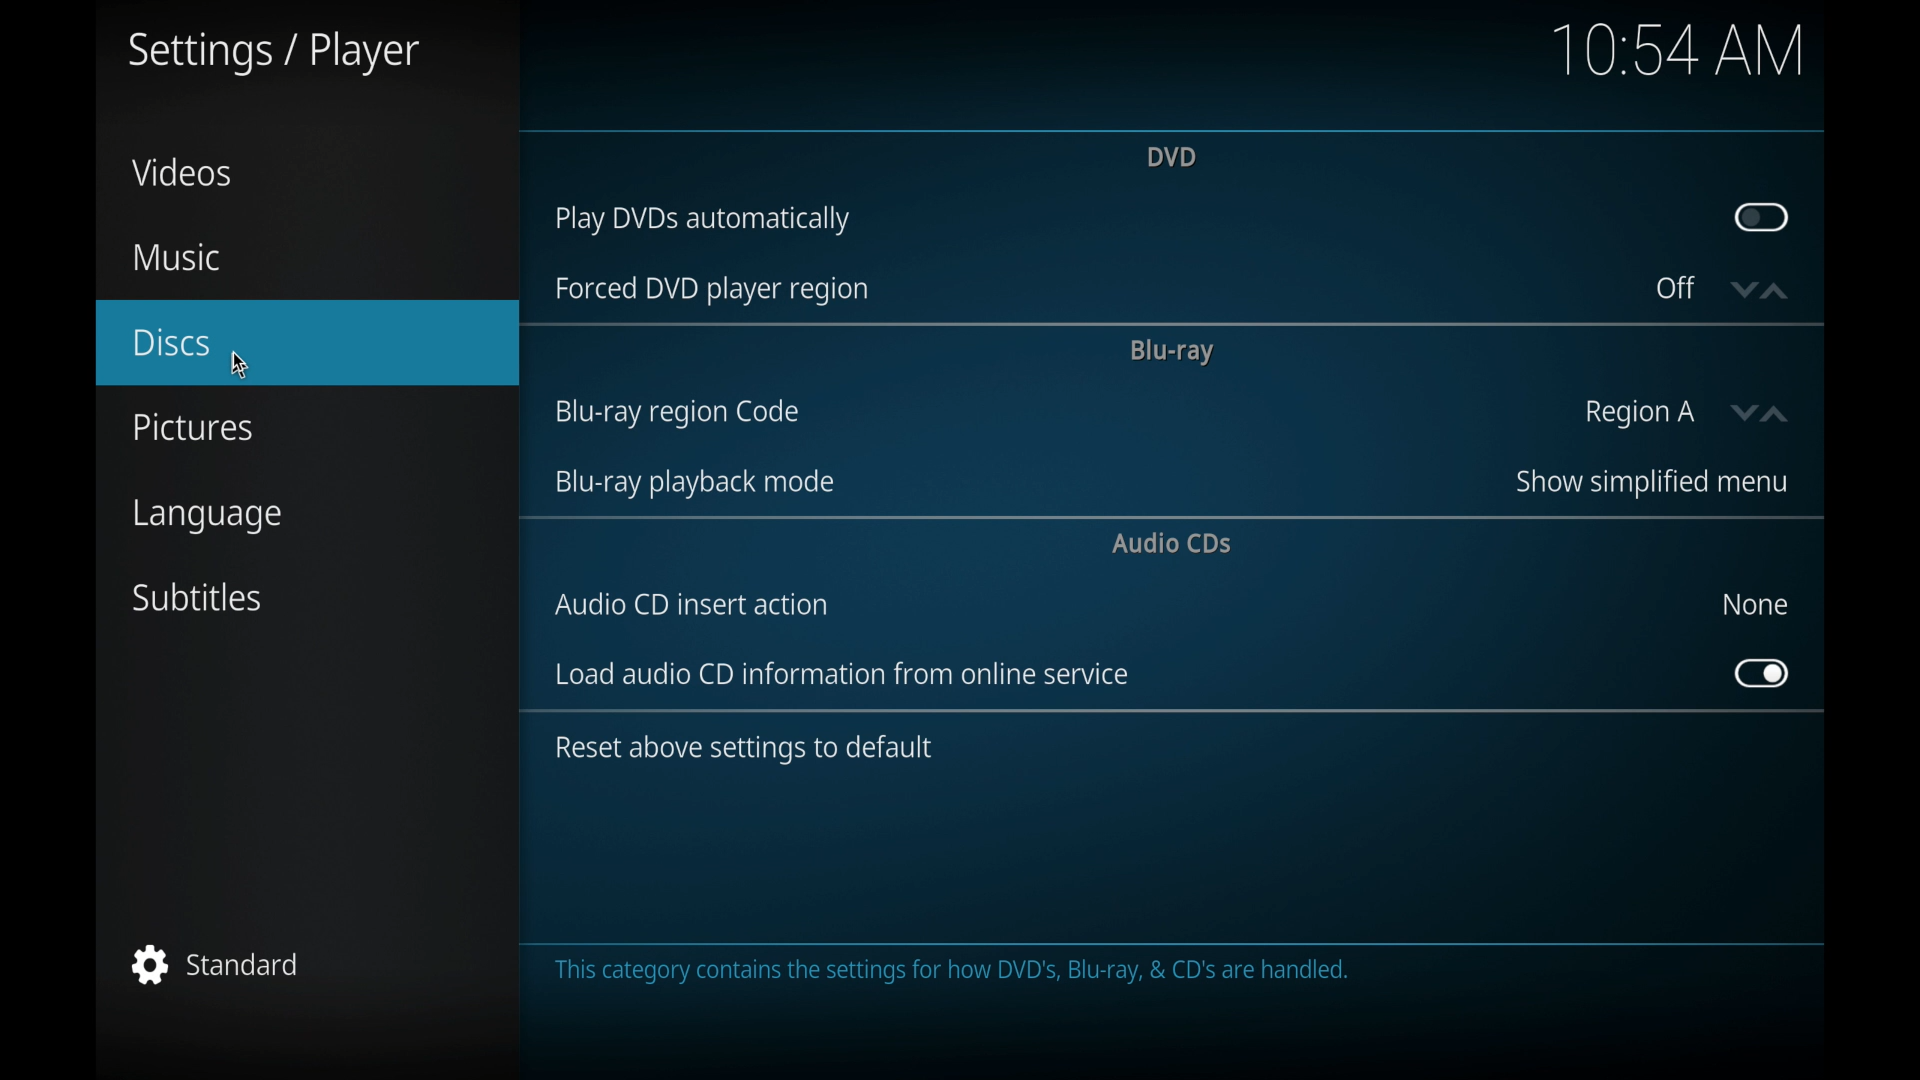 Image resolution: width=1920 pixels, height=1080 pixels. Describe the element at coordinates (1676, 288) in the screenshot. I see `off` at that location.